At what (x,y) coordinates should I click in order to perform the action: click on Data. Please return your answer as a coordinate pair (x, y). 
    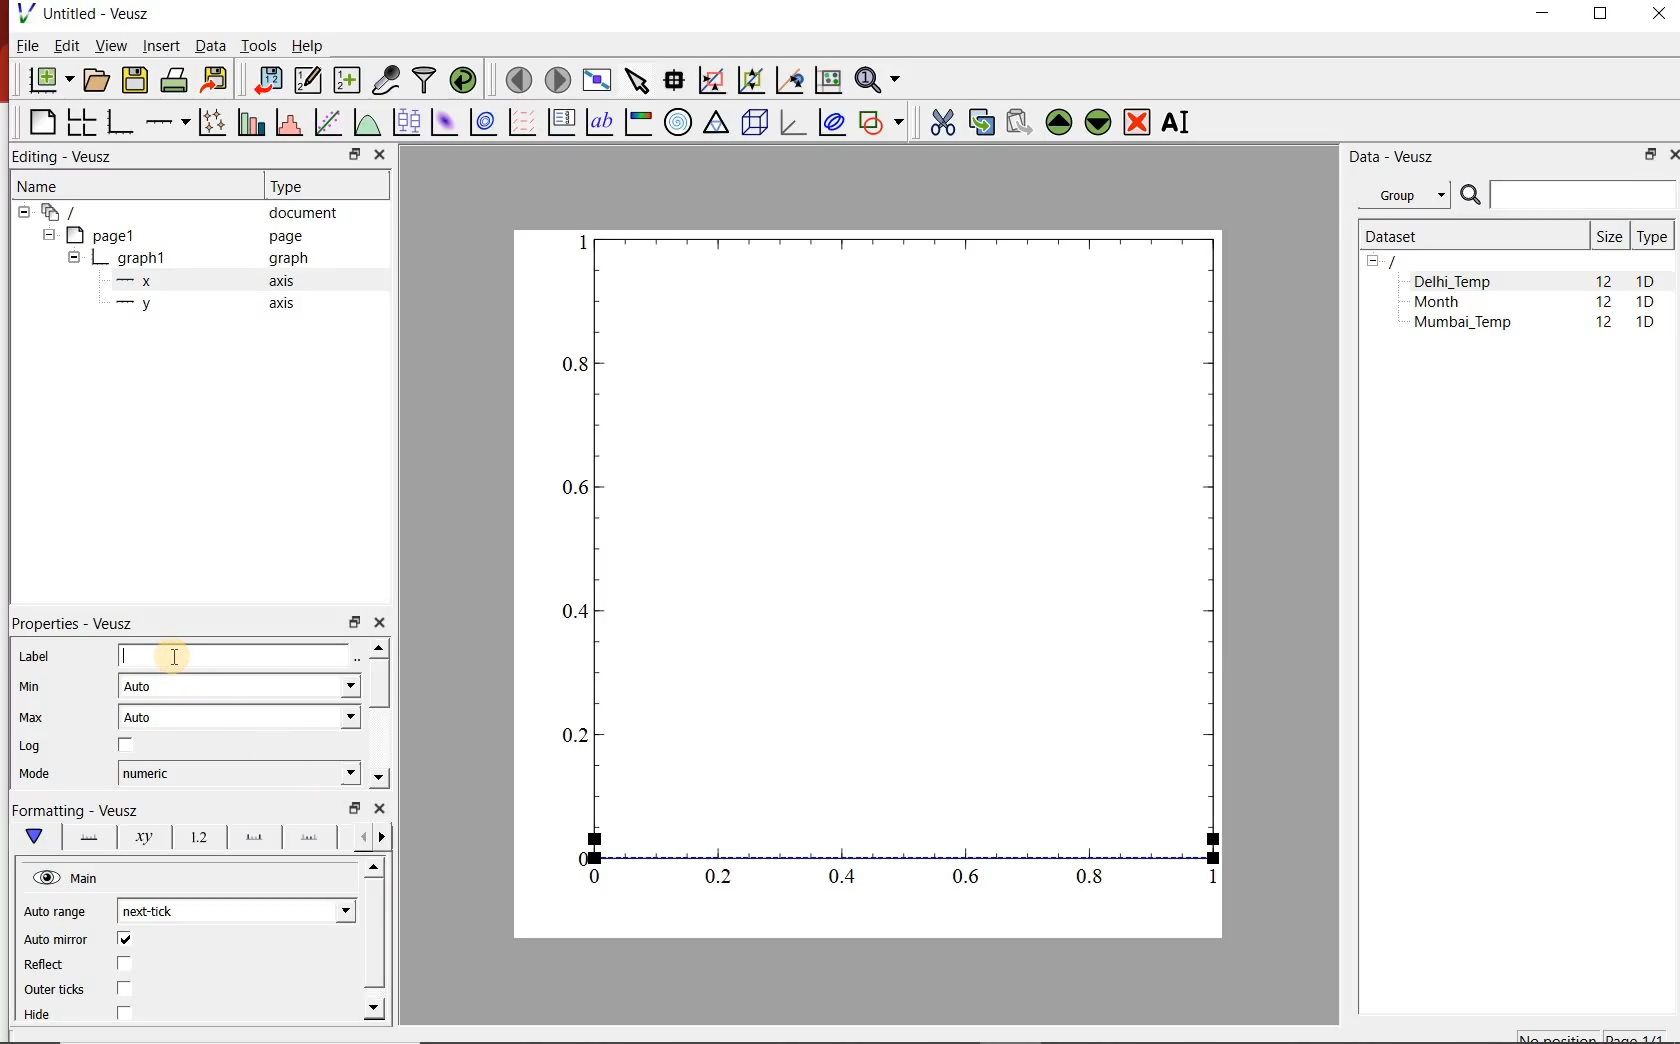
    Looking at the image, I should click on (209, 45).